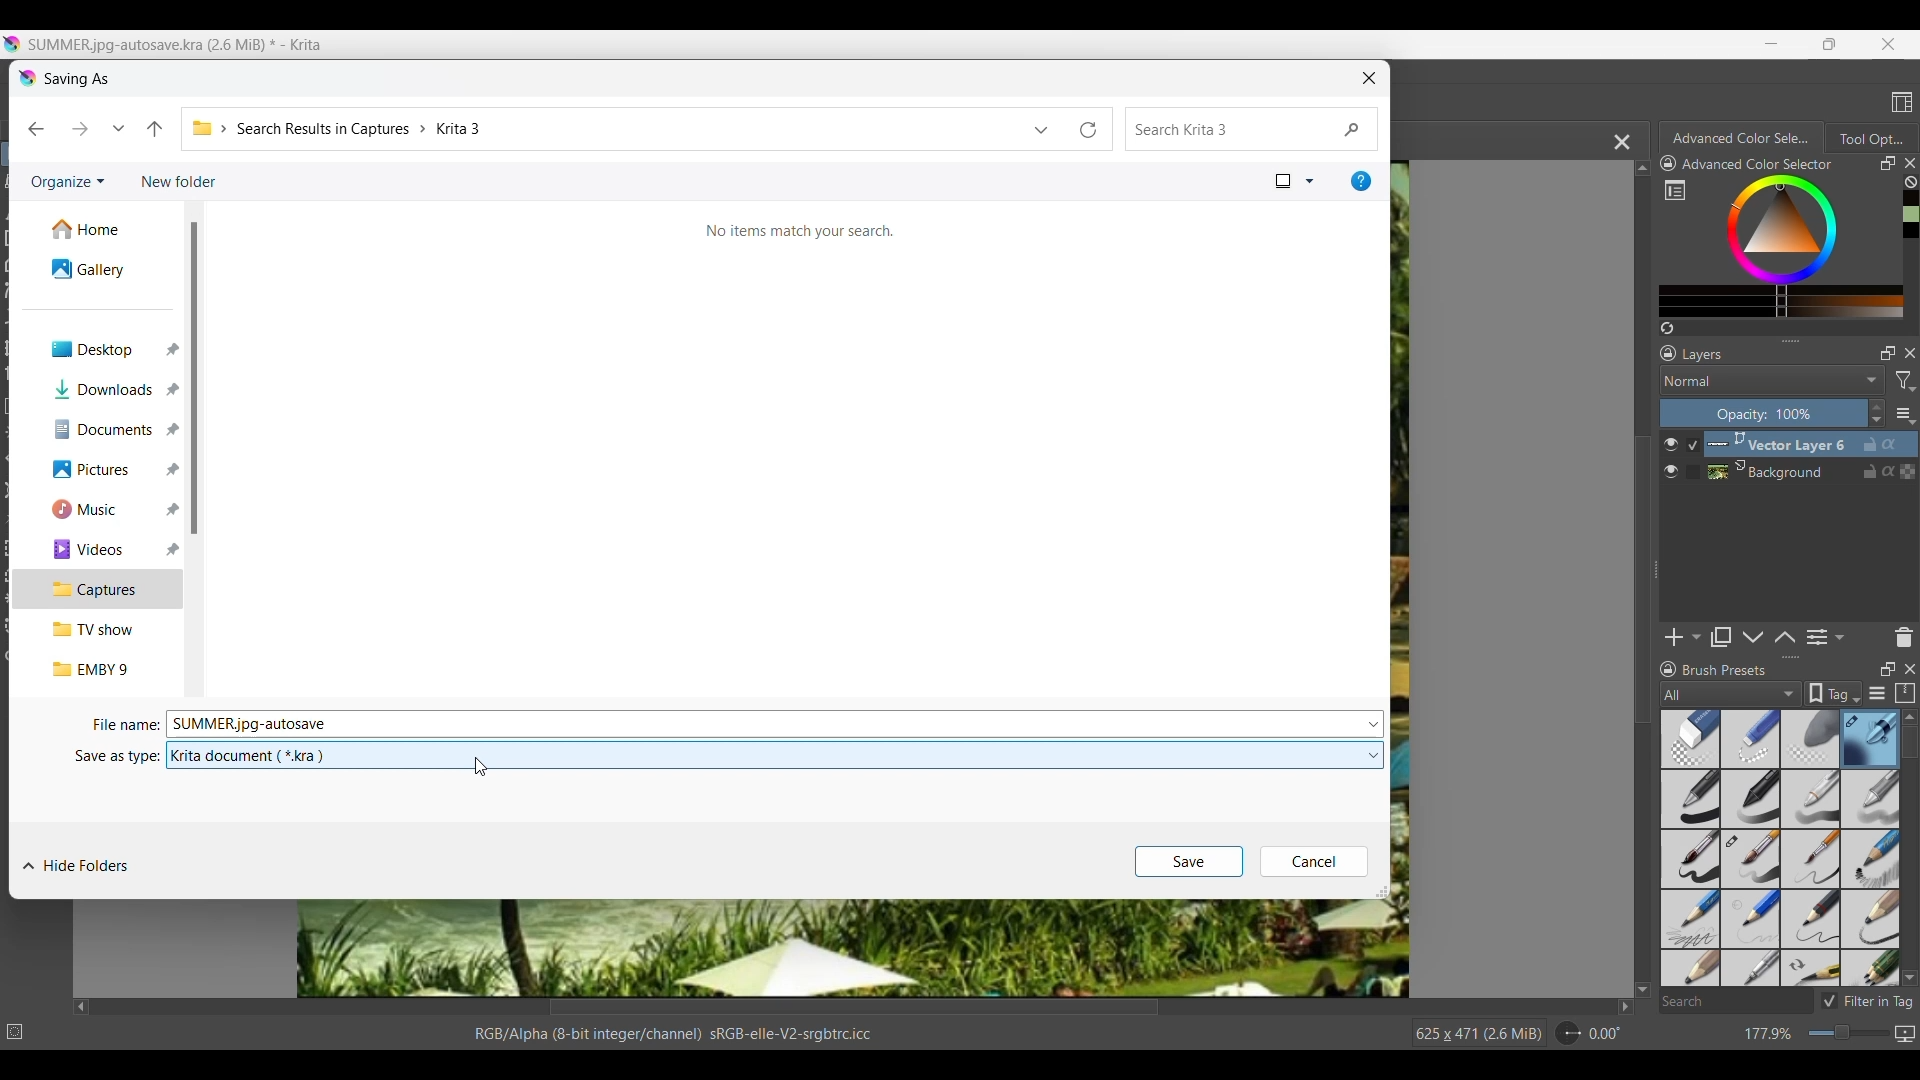 The image size is (1920, 1080). Describe the element at coordinates (1910, 163) in the screenshot. I see `Close tab` at that location.